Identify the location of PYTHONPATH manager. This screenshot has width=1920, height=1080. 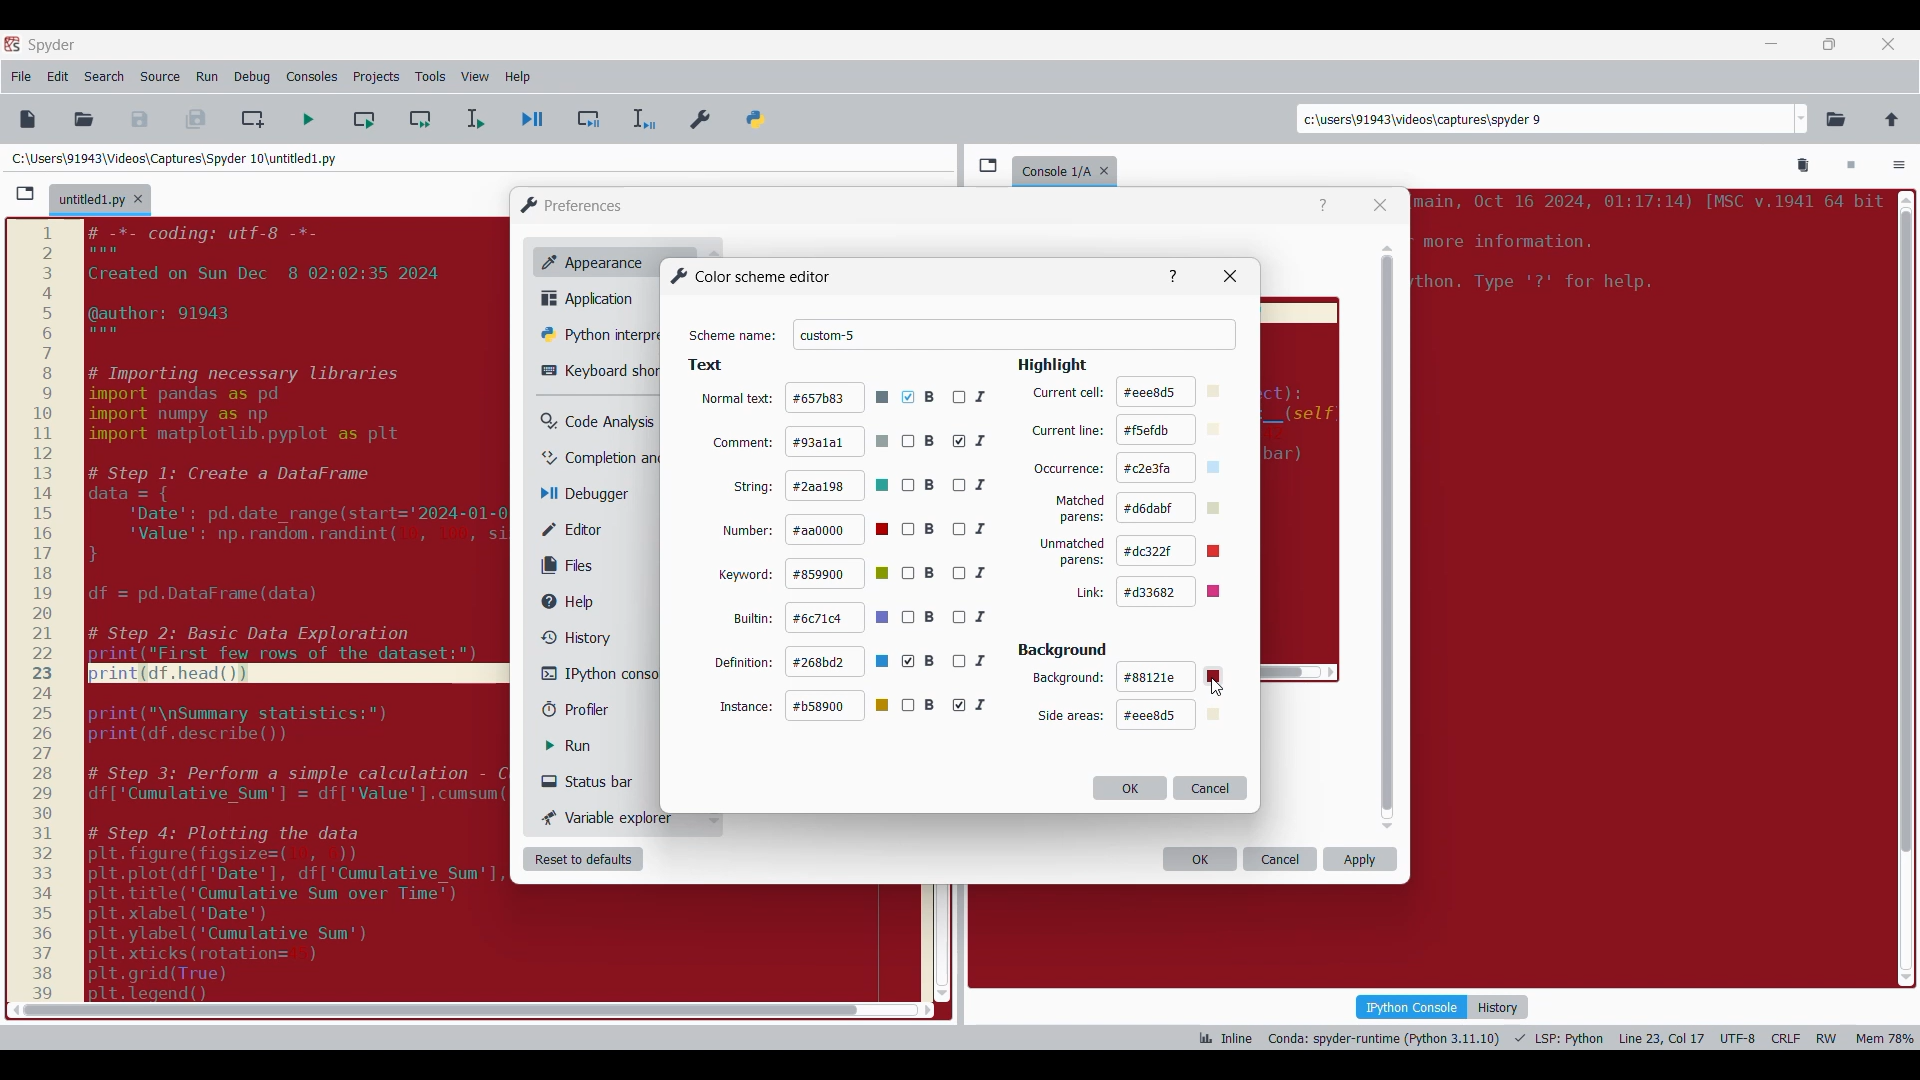
(759, 115).